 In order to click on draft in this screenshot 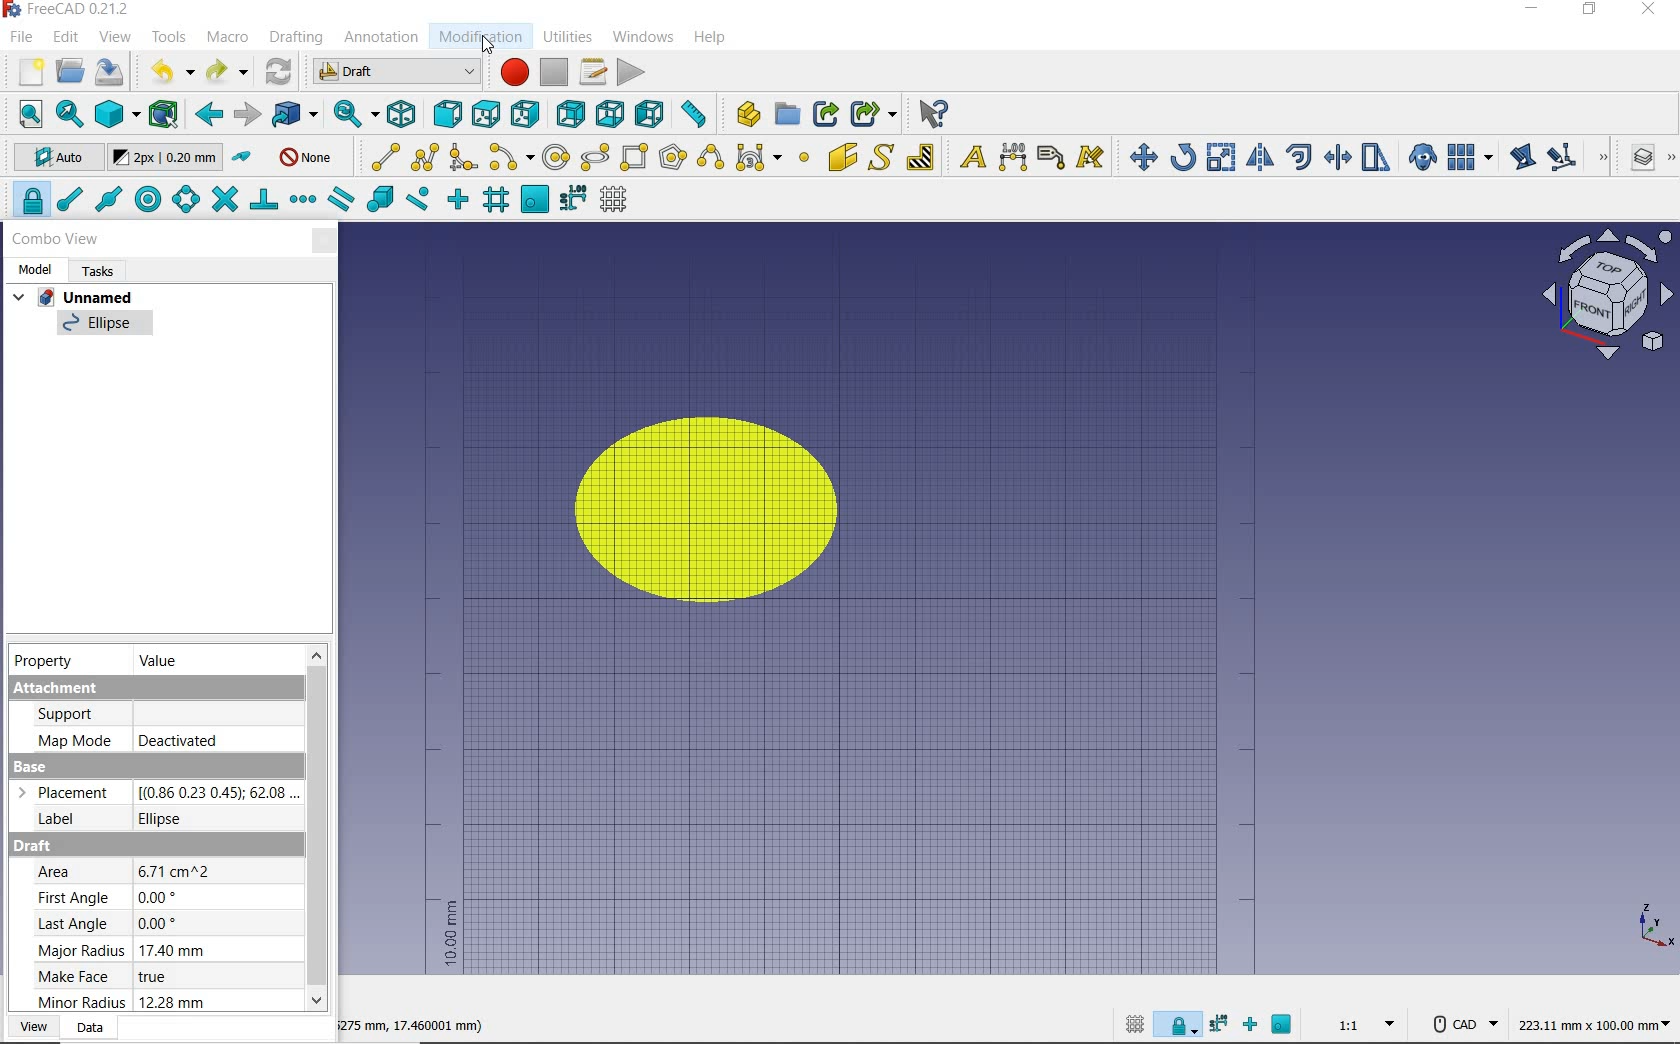, I will do `click(147, 926)`.